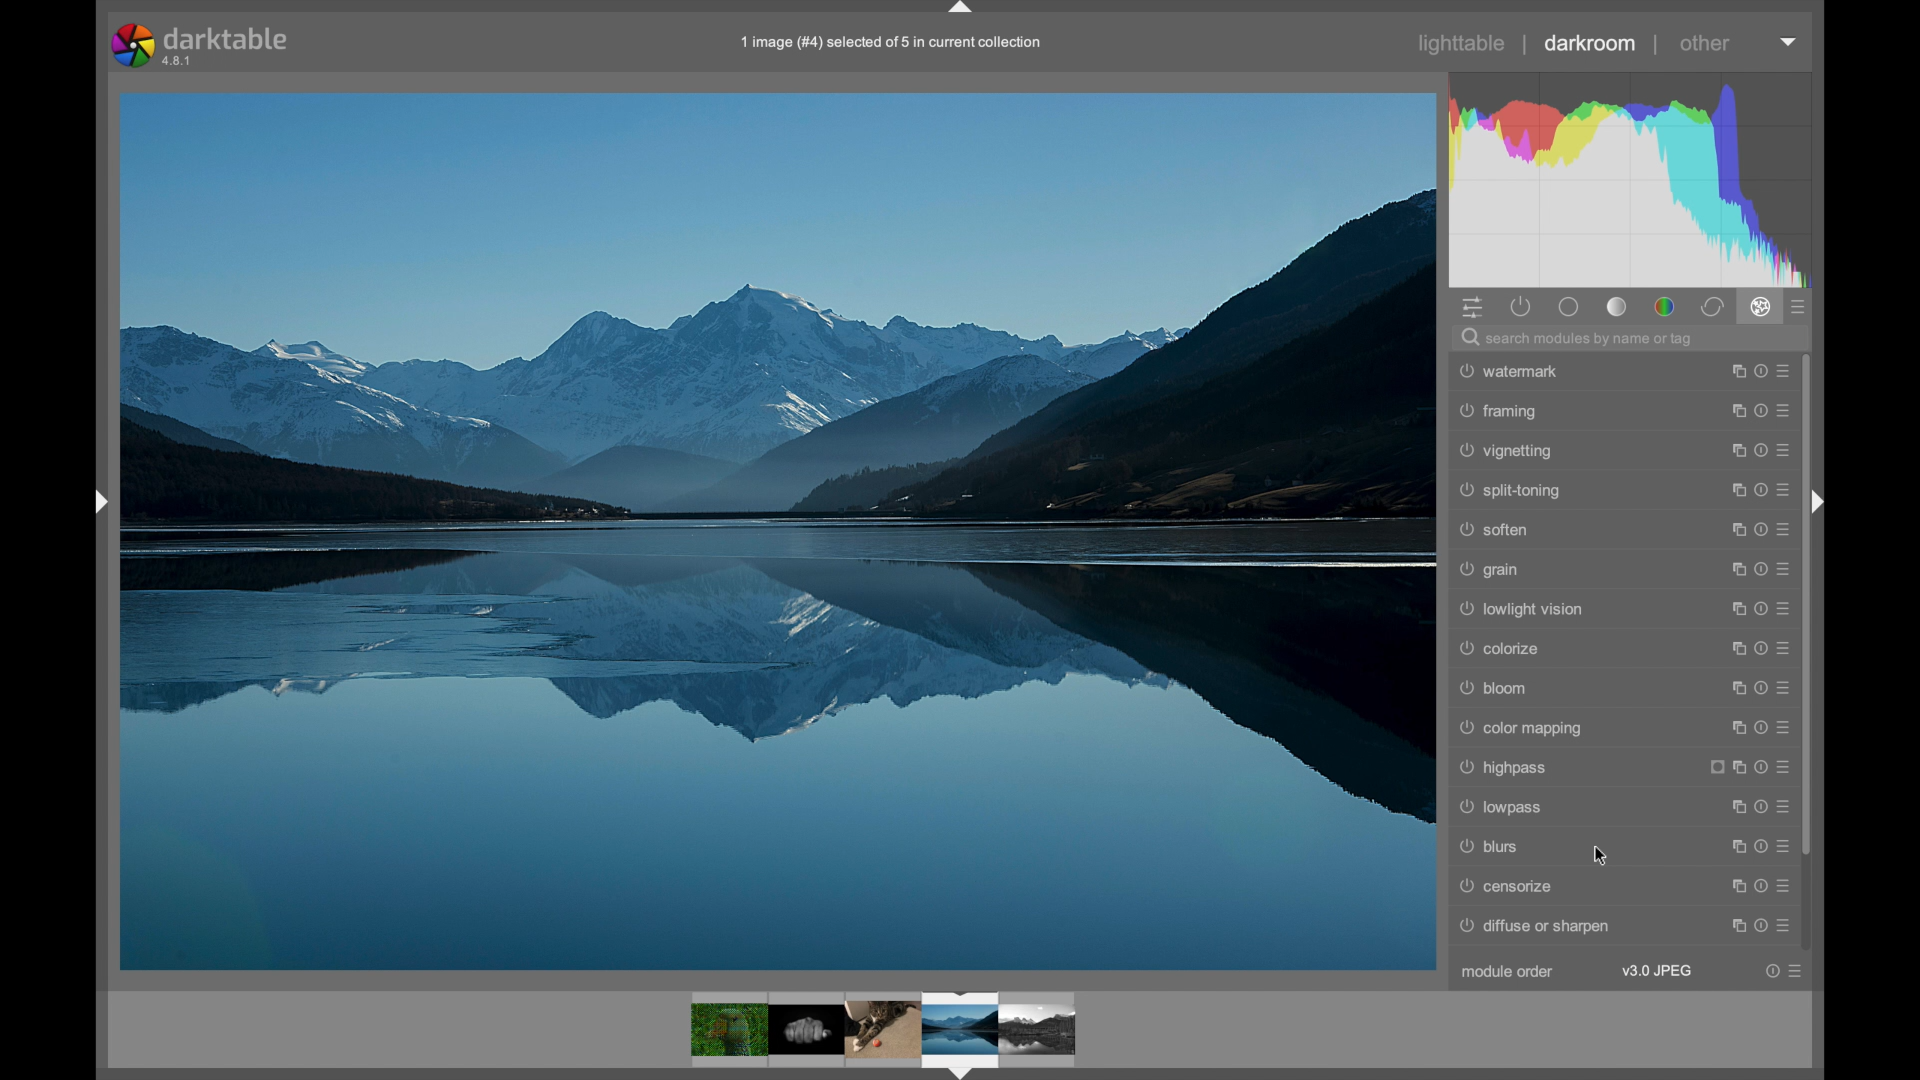 The image size is (1920, 1080). What do you see at coordinates (1603, 856) in the screenshot?
I see `cursor` at bounding box center [1603, 856].